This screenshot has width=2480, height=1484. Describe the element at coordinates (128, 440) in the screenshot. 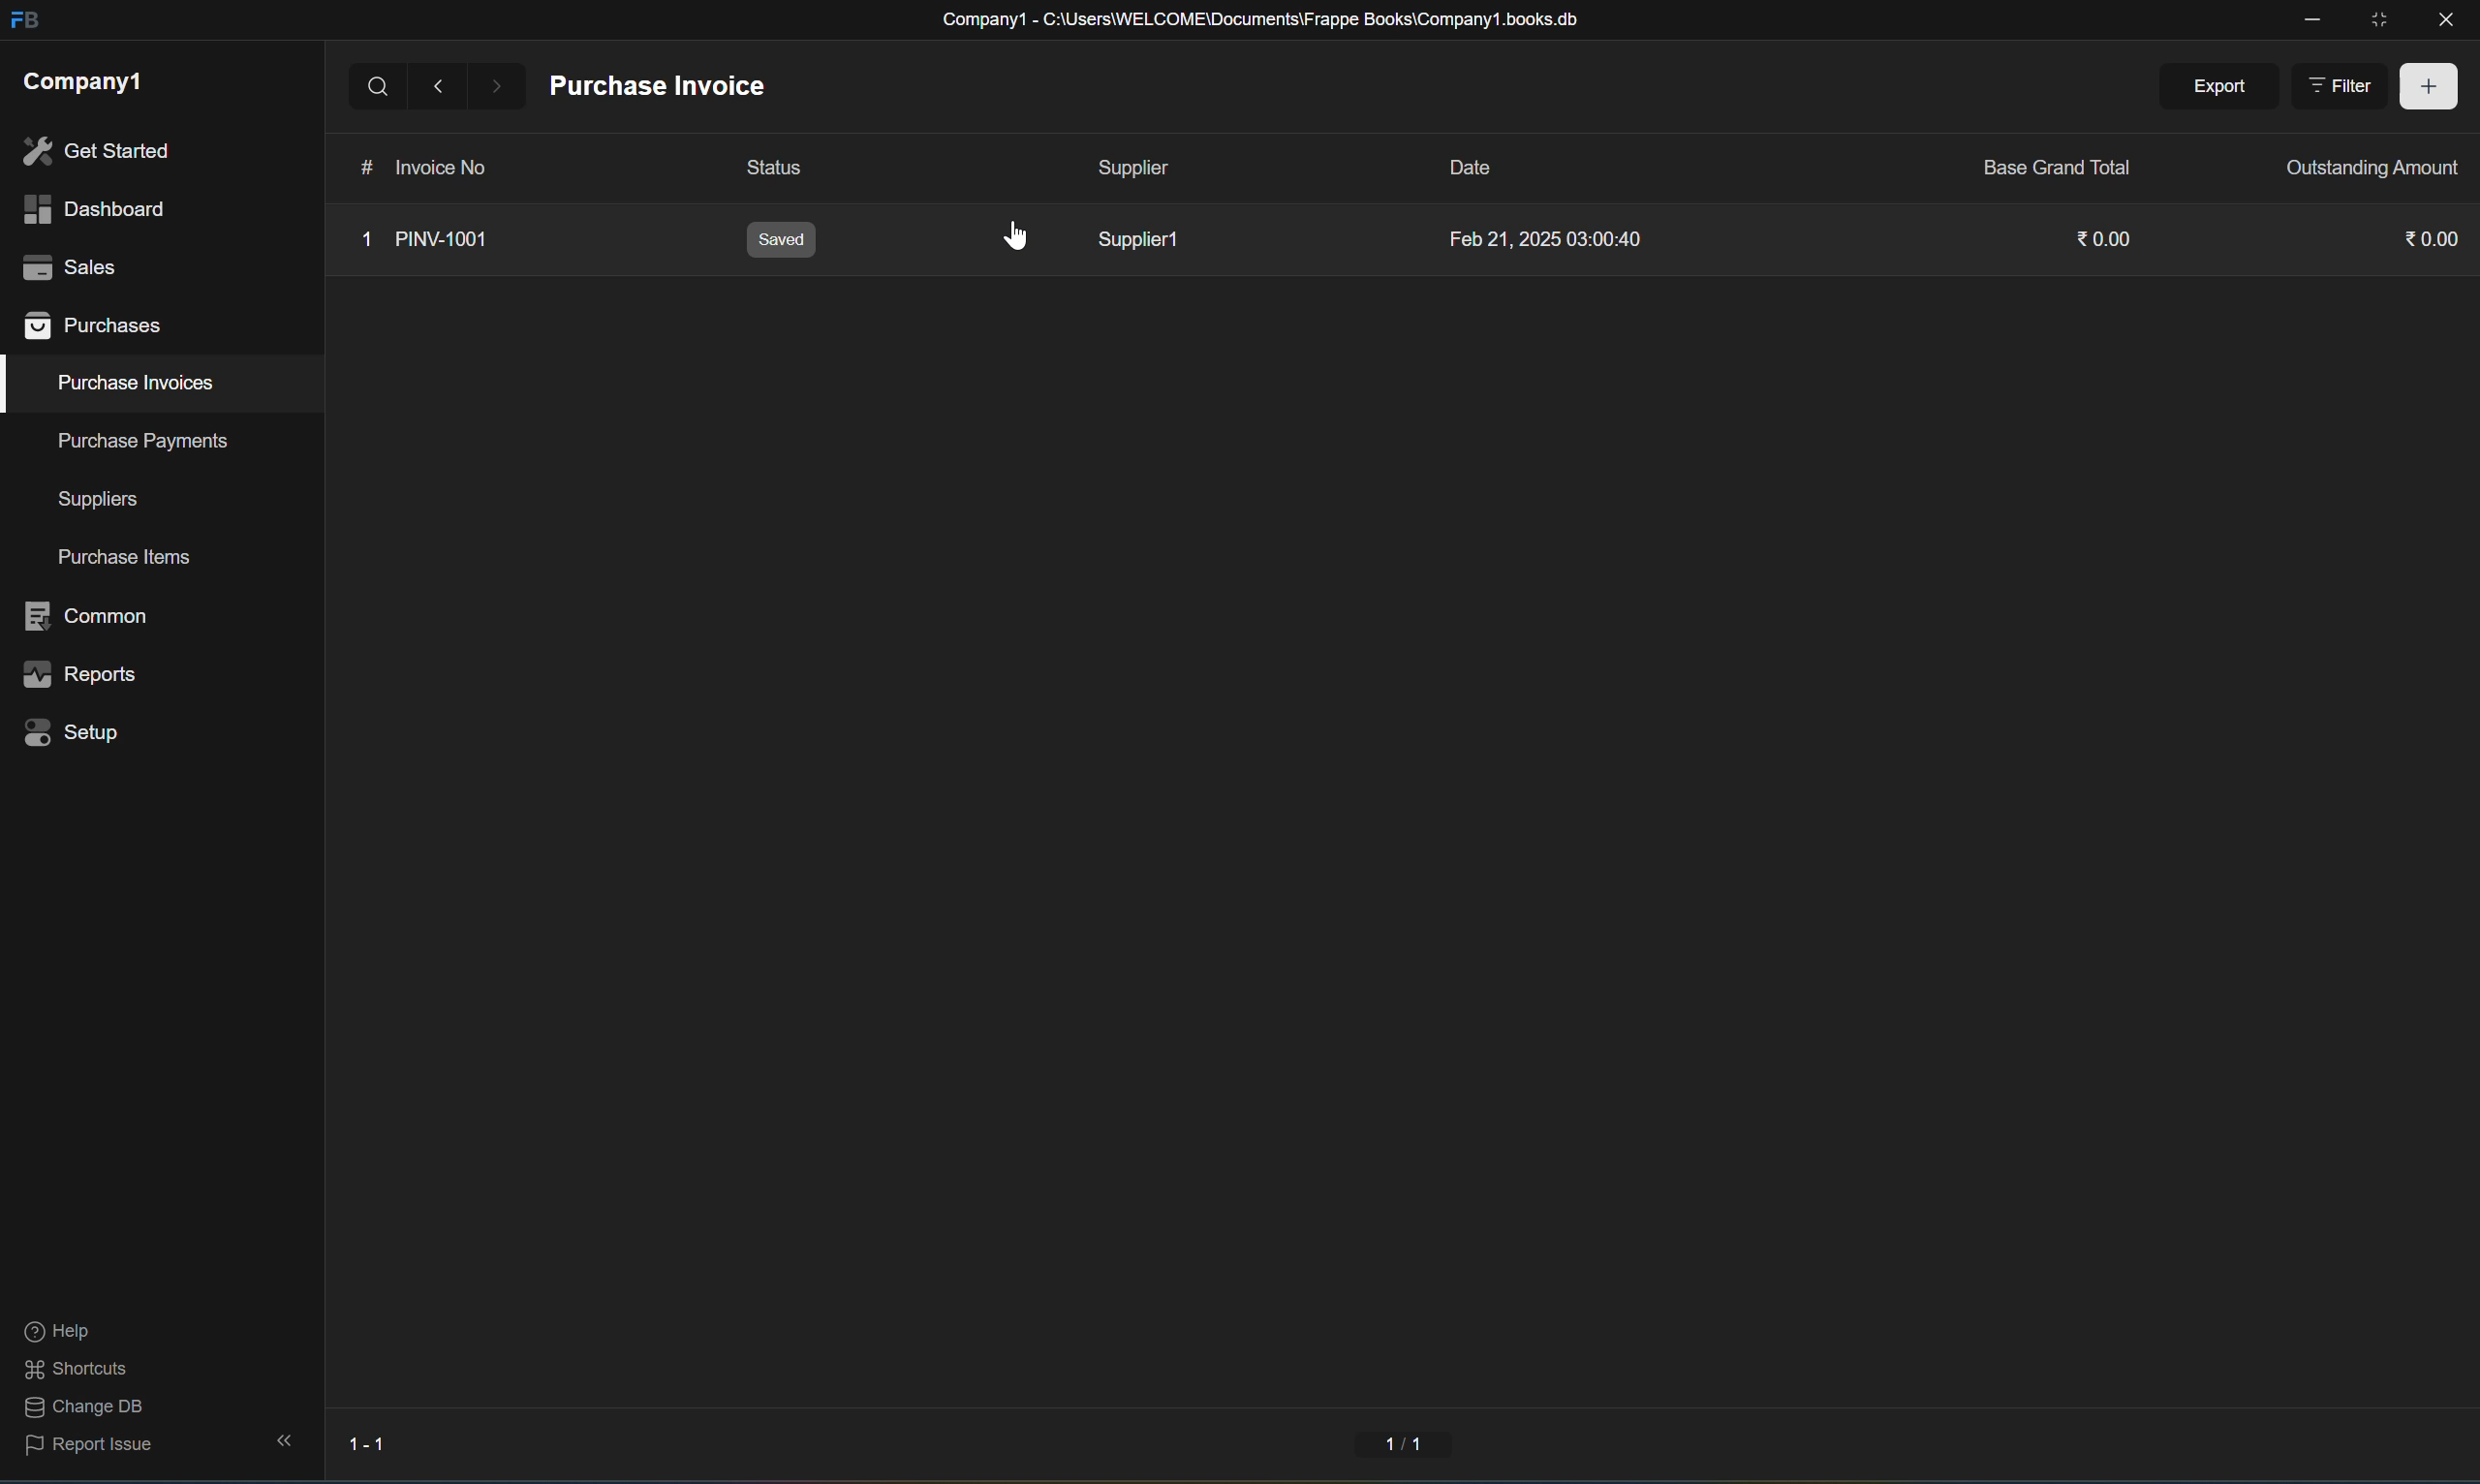

I see `purchase payments` at that location.